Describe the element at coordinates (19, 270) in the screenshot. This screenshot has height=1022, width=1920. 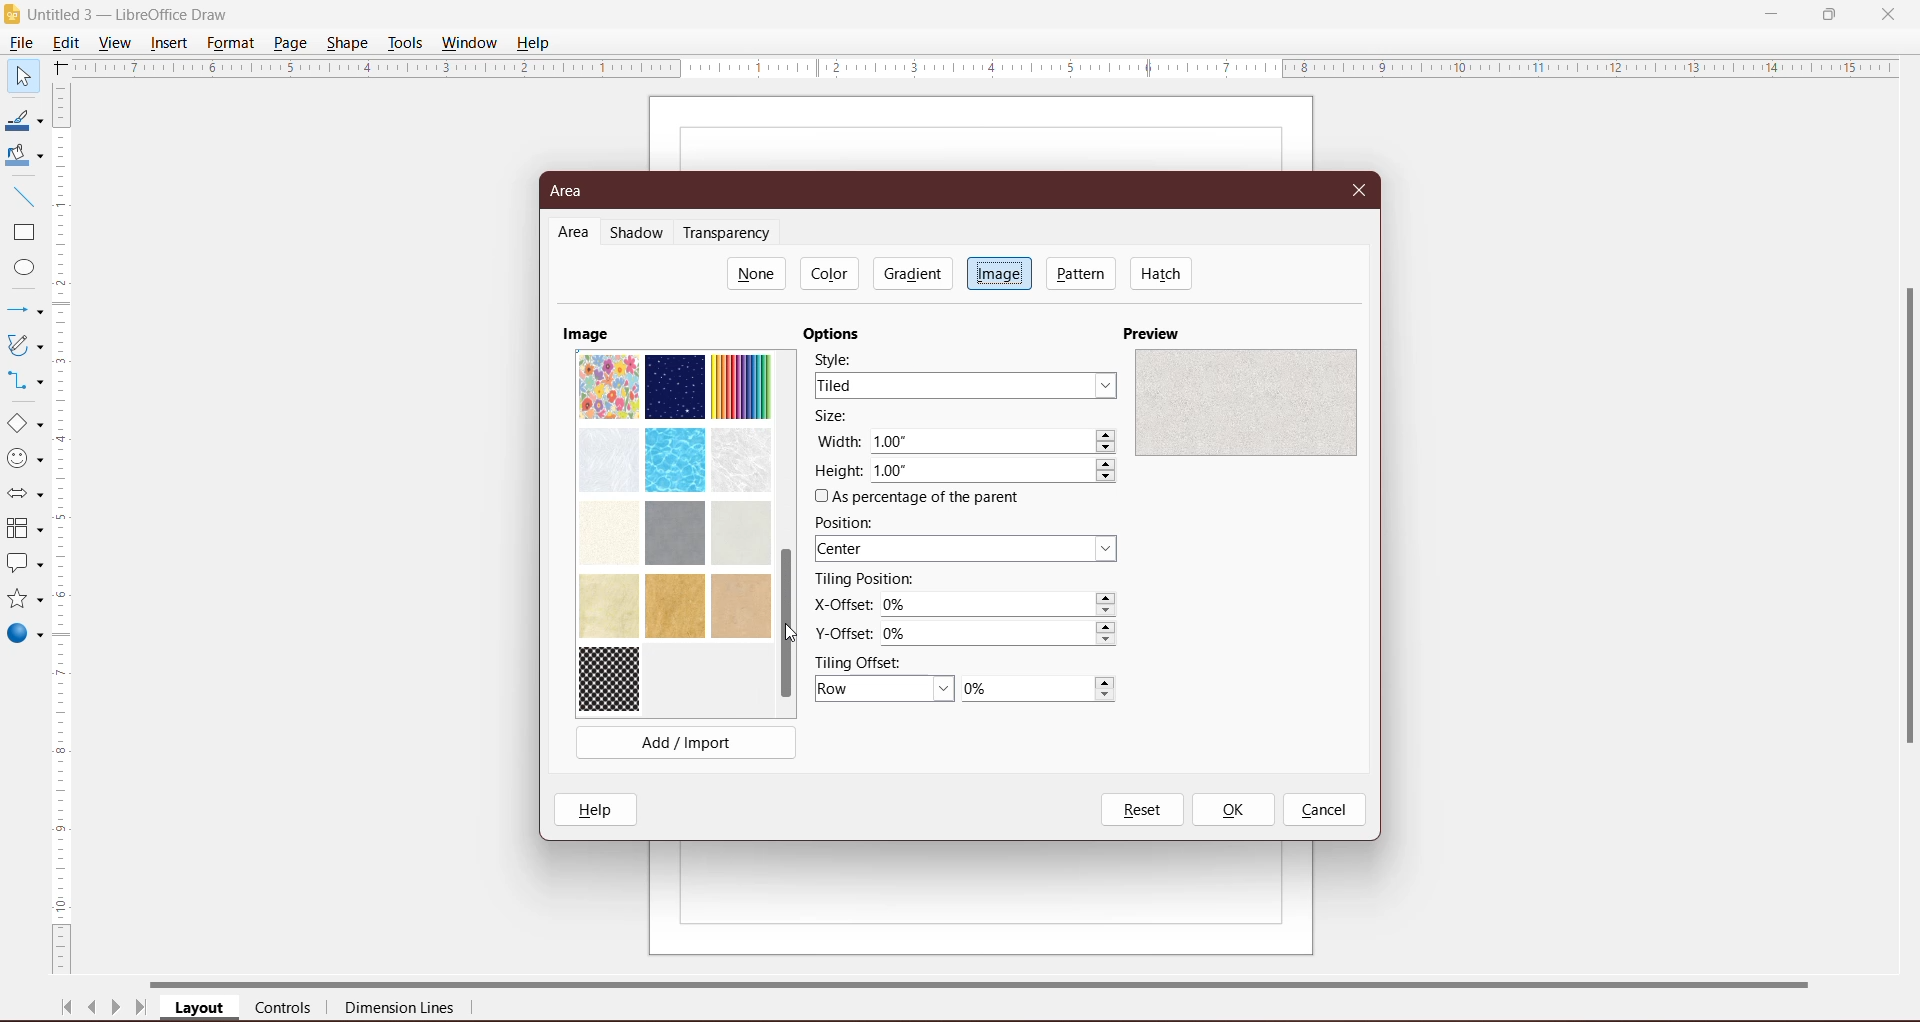
I see `Ellipse` at that location.